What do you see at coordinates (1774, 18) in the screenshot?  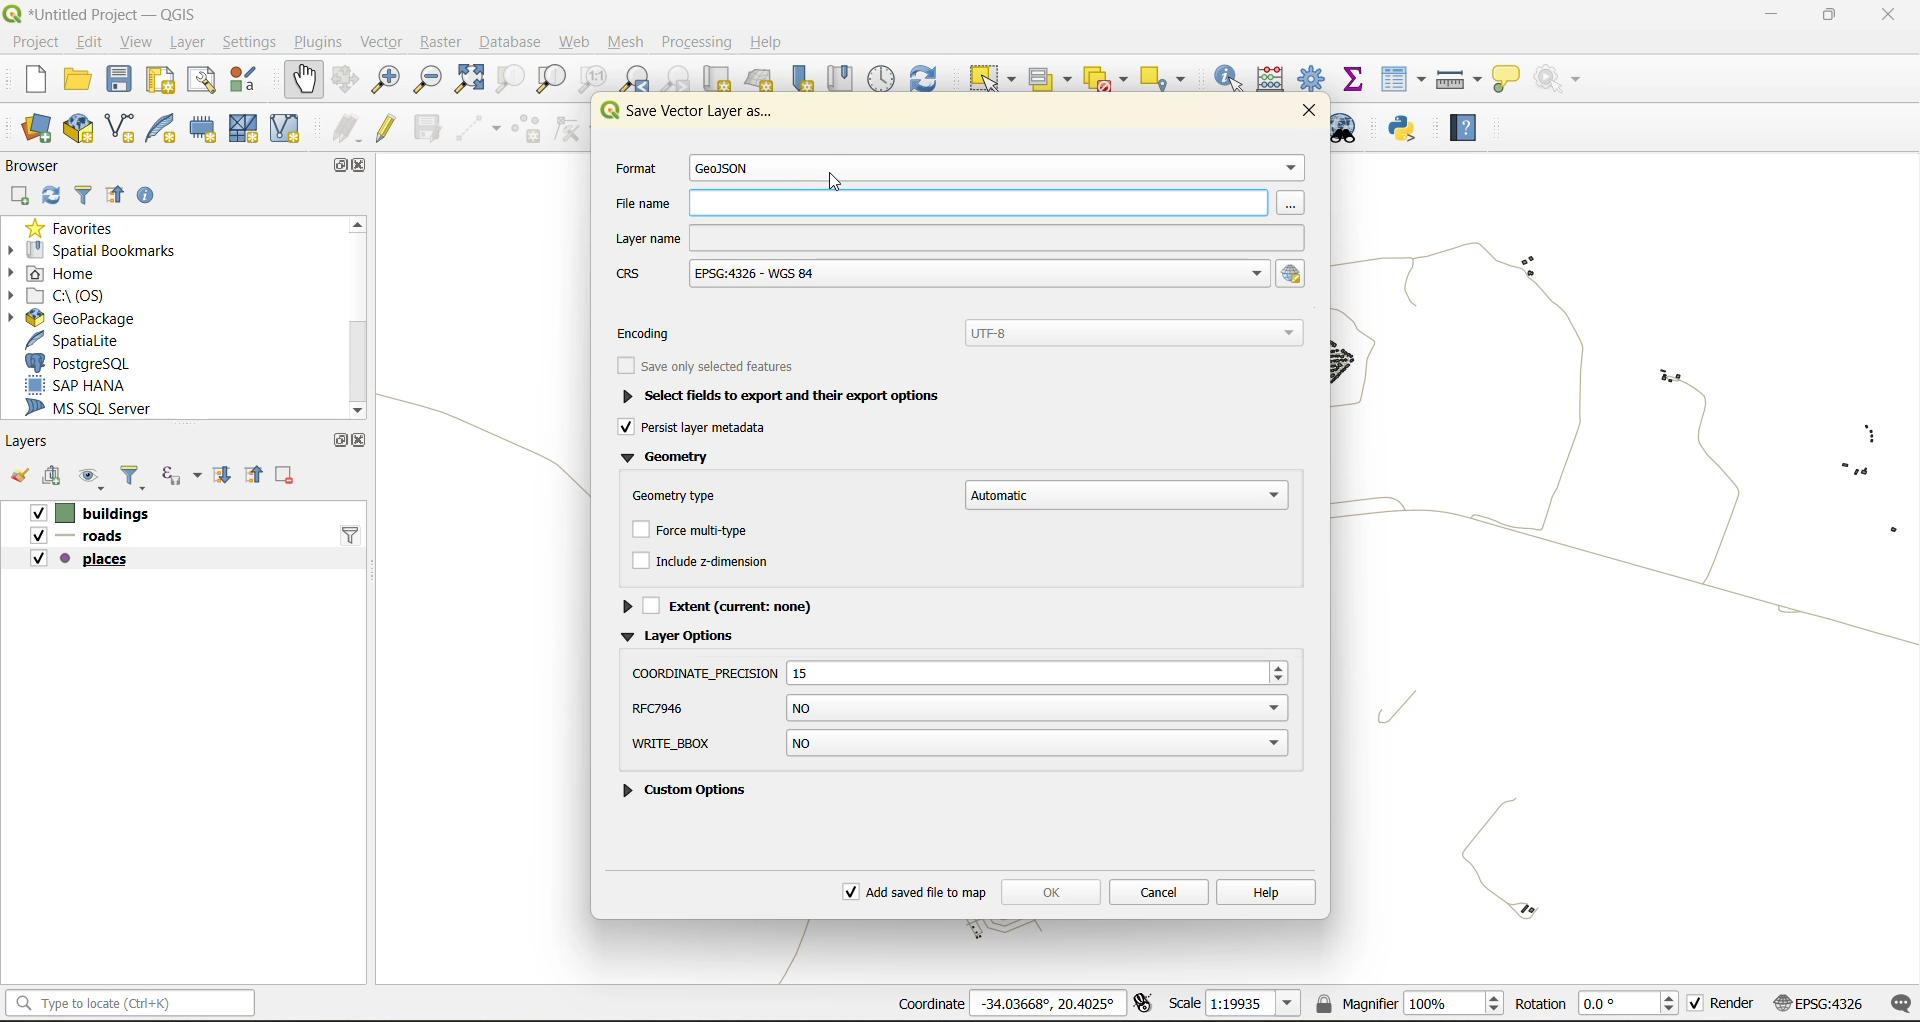 I see `minimize` at bounding box center [1774, 18].